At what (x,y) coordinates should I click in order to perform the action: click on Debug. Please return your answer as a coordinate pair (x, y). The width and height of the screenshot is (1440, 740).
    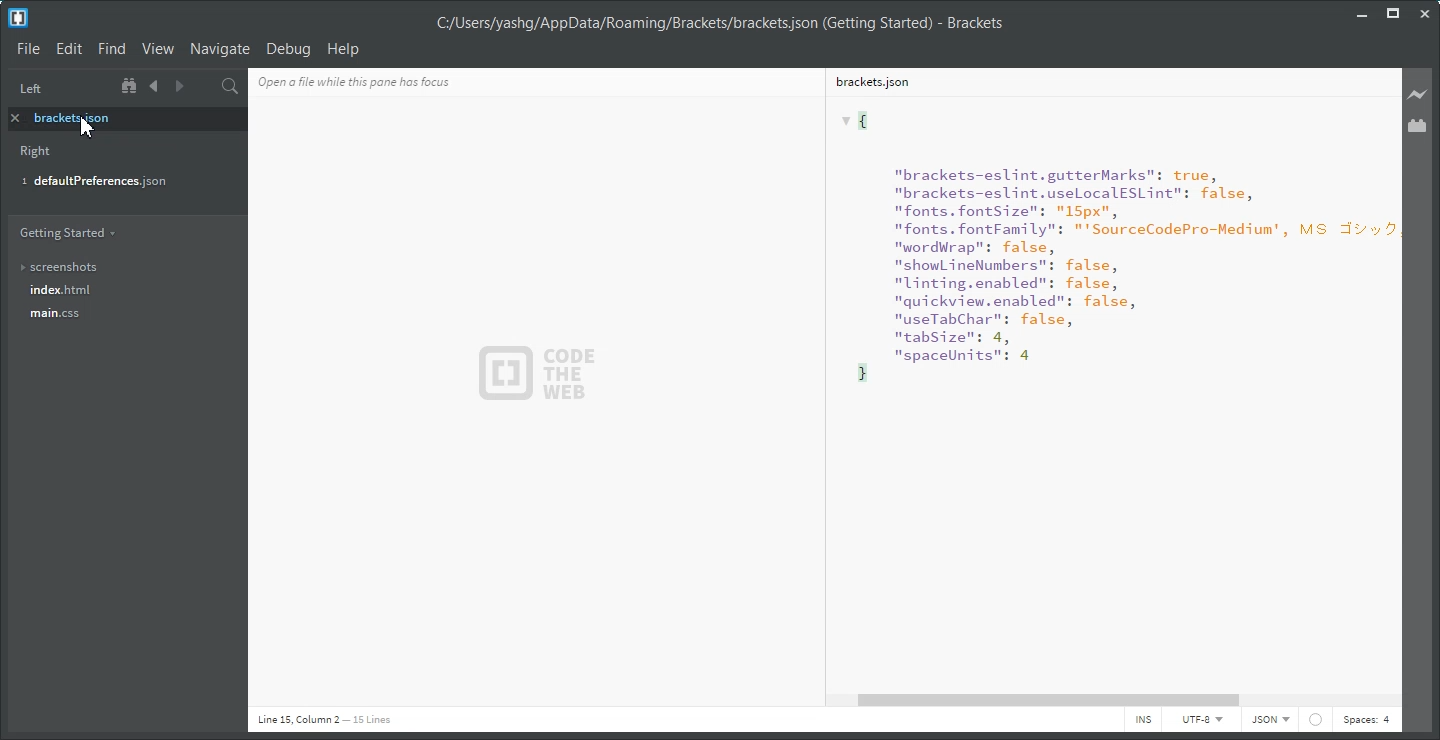
    Looking at the image, I should click on (288, 49).